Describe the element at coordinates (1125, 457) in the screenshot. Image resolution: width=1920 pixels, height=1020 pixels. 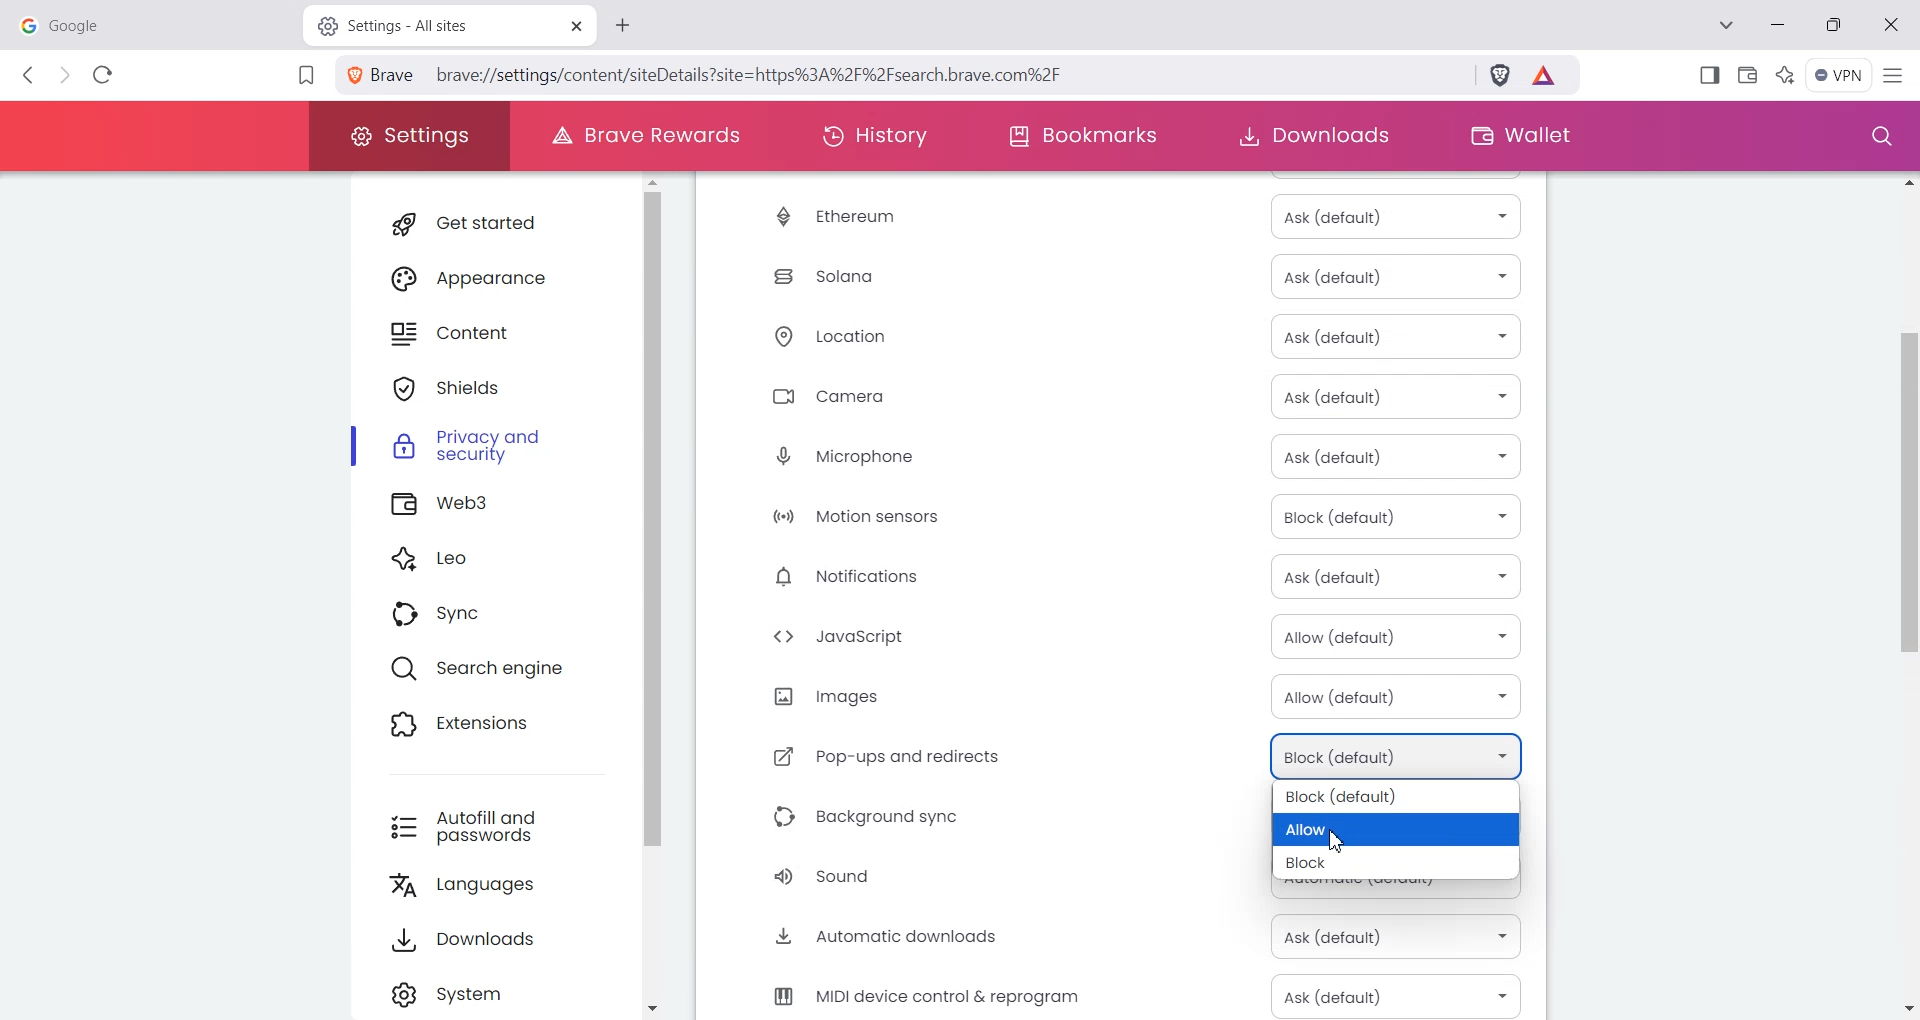
I see `Microphone Ask (Default)` at that location.